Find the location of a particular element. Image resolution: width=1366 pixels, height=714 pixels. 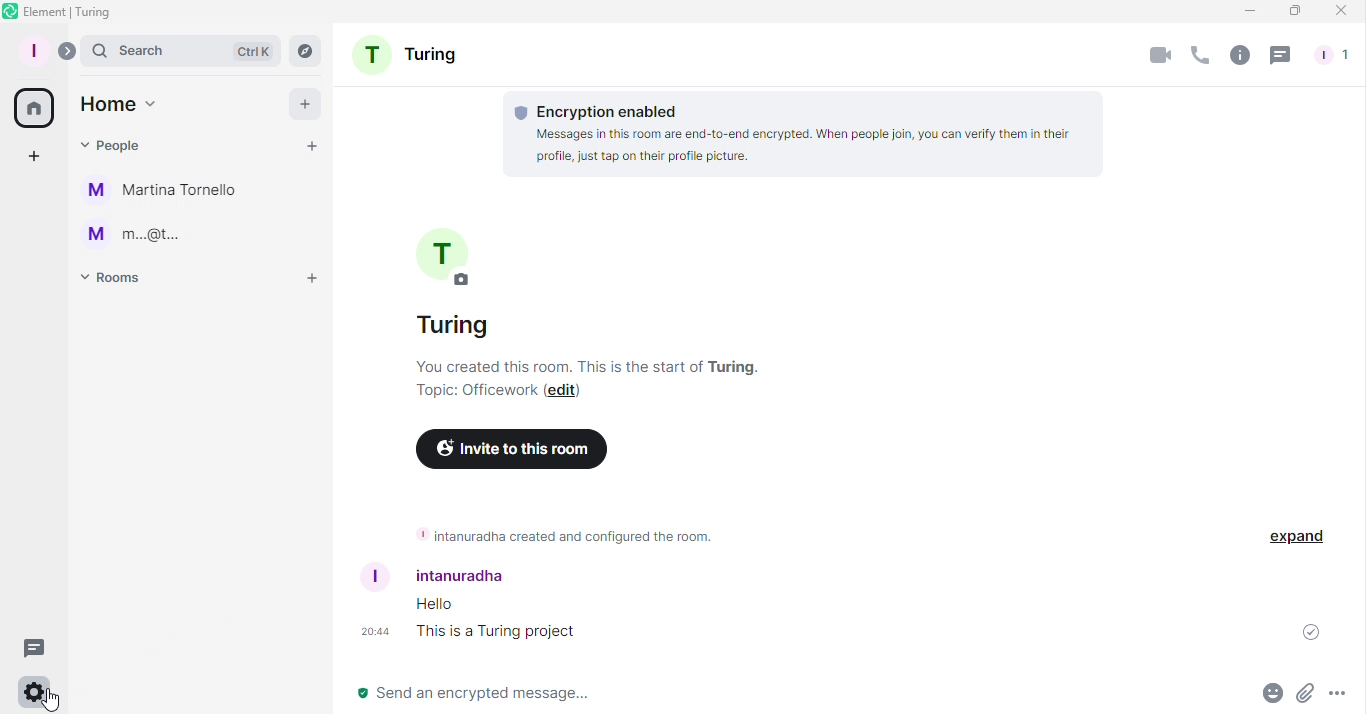

Maximize is located at coordinates (1292, 11).